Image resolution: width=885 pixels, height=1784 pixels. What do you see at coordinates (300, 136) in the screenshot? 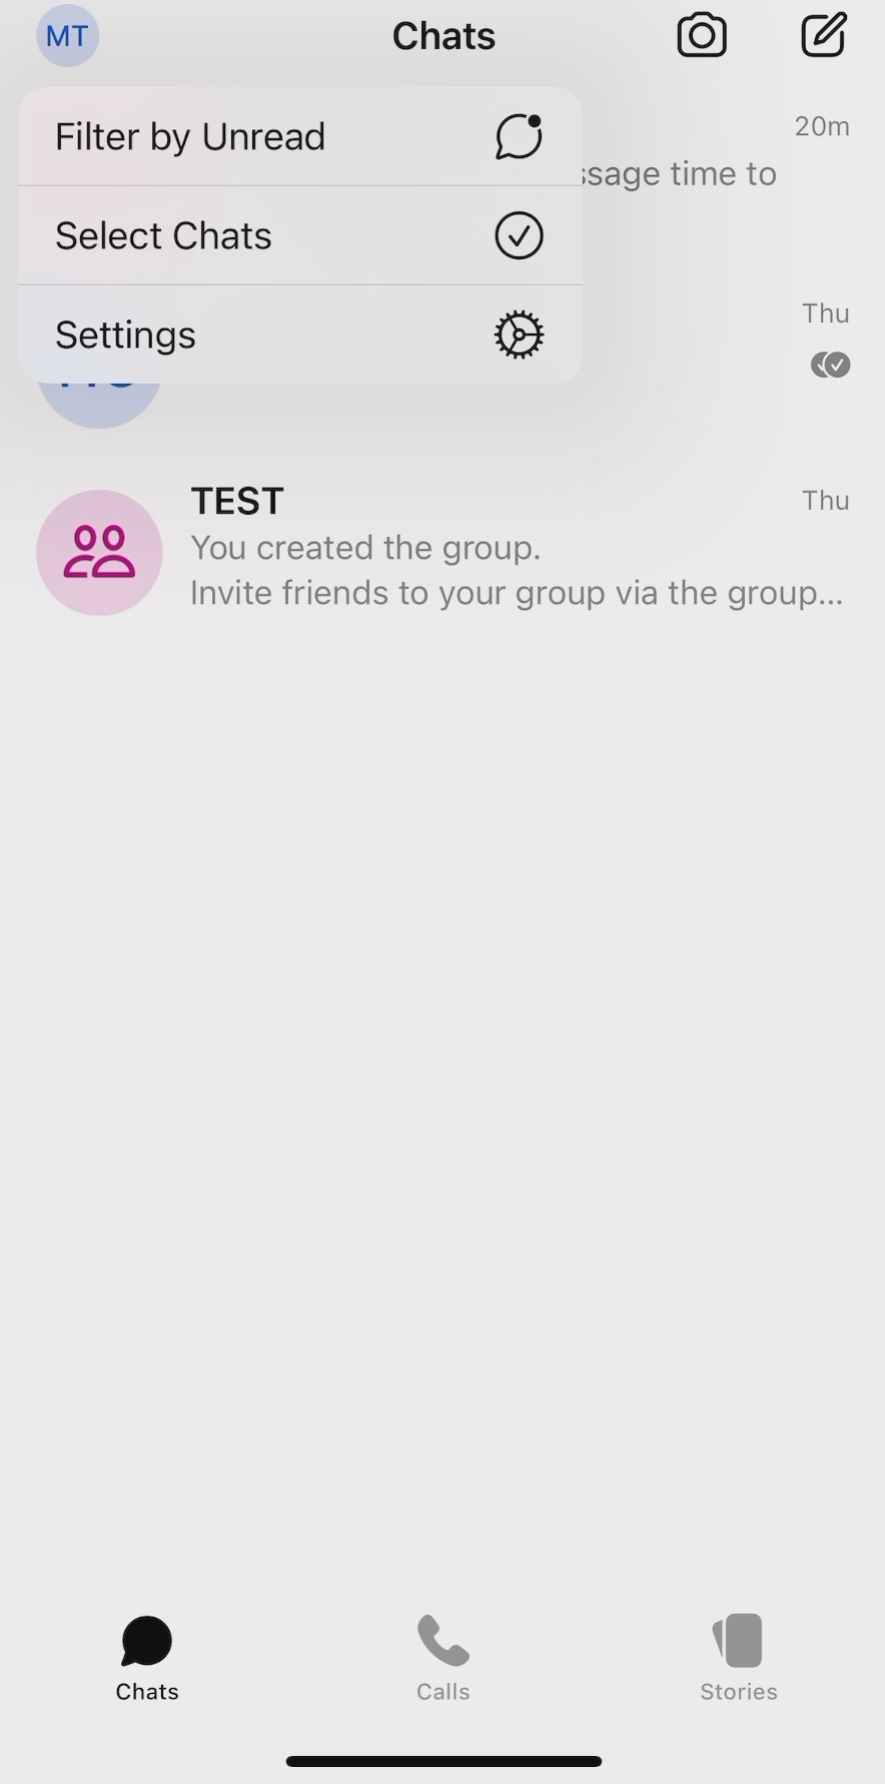
I see `filter by unread` at bounding box center [300, 136].